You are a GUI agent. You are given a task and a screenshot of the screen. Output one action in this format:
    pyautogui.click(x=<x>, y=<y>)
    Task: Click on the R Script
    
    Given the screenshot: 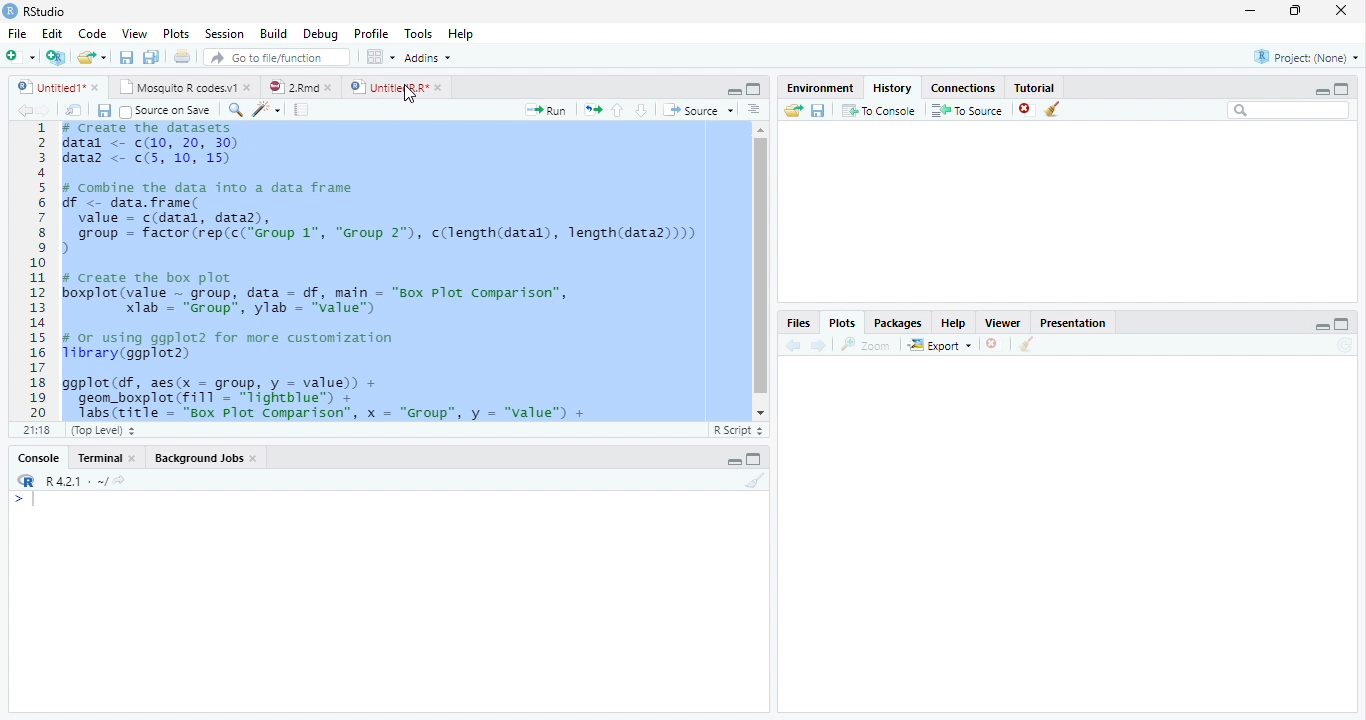 What is the action you would take?
    pyautogui.click(x=738, y=431)
    